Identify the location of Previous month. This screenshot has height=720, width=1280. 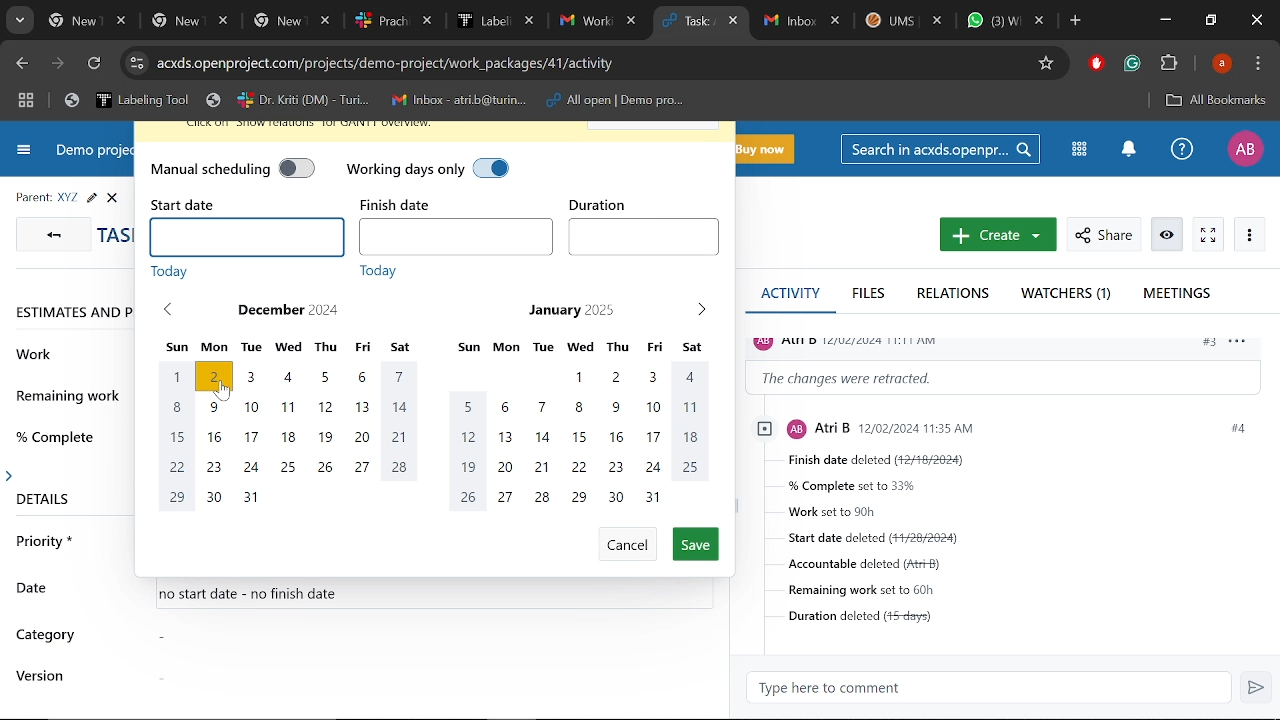
(170, 310).